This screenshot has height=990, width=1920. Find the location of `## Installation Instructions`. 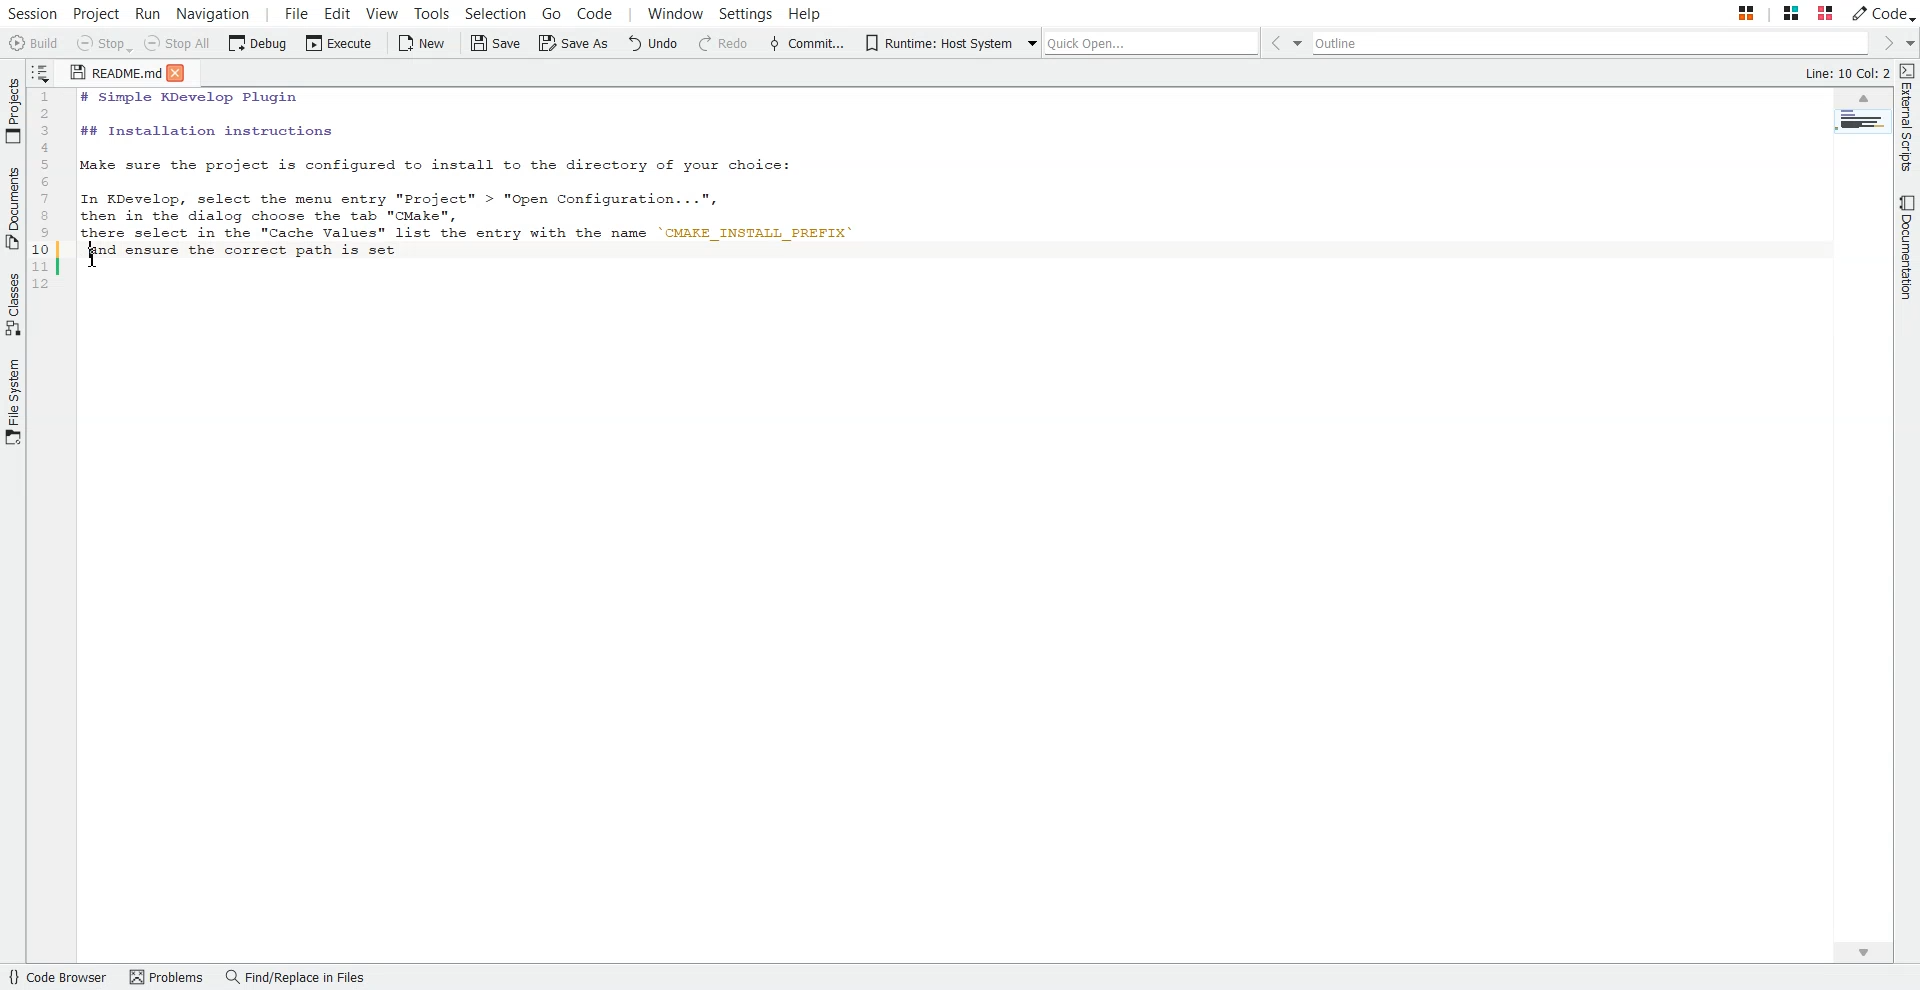

## Installation Instructions is located at coordinates (204, 132).